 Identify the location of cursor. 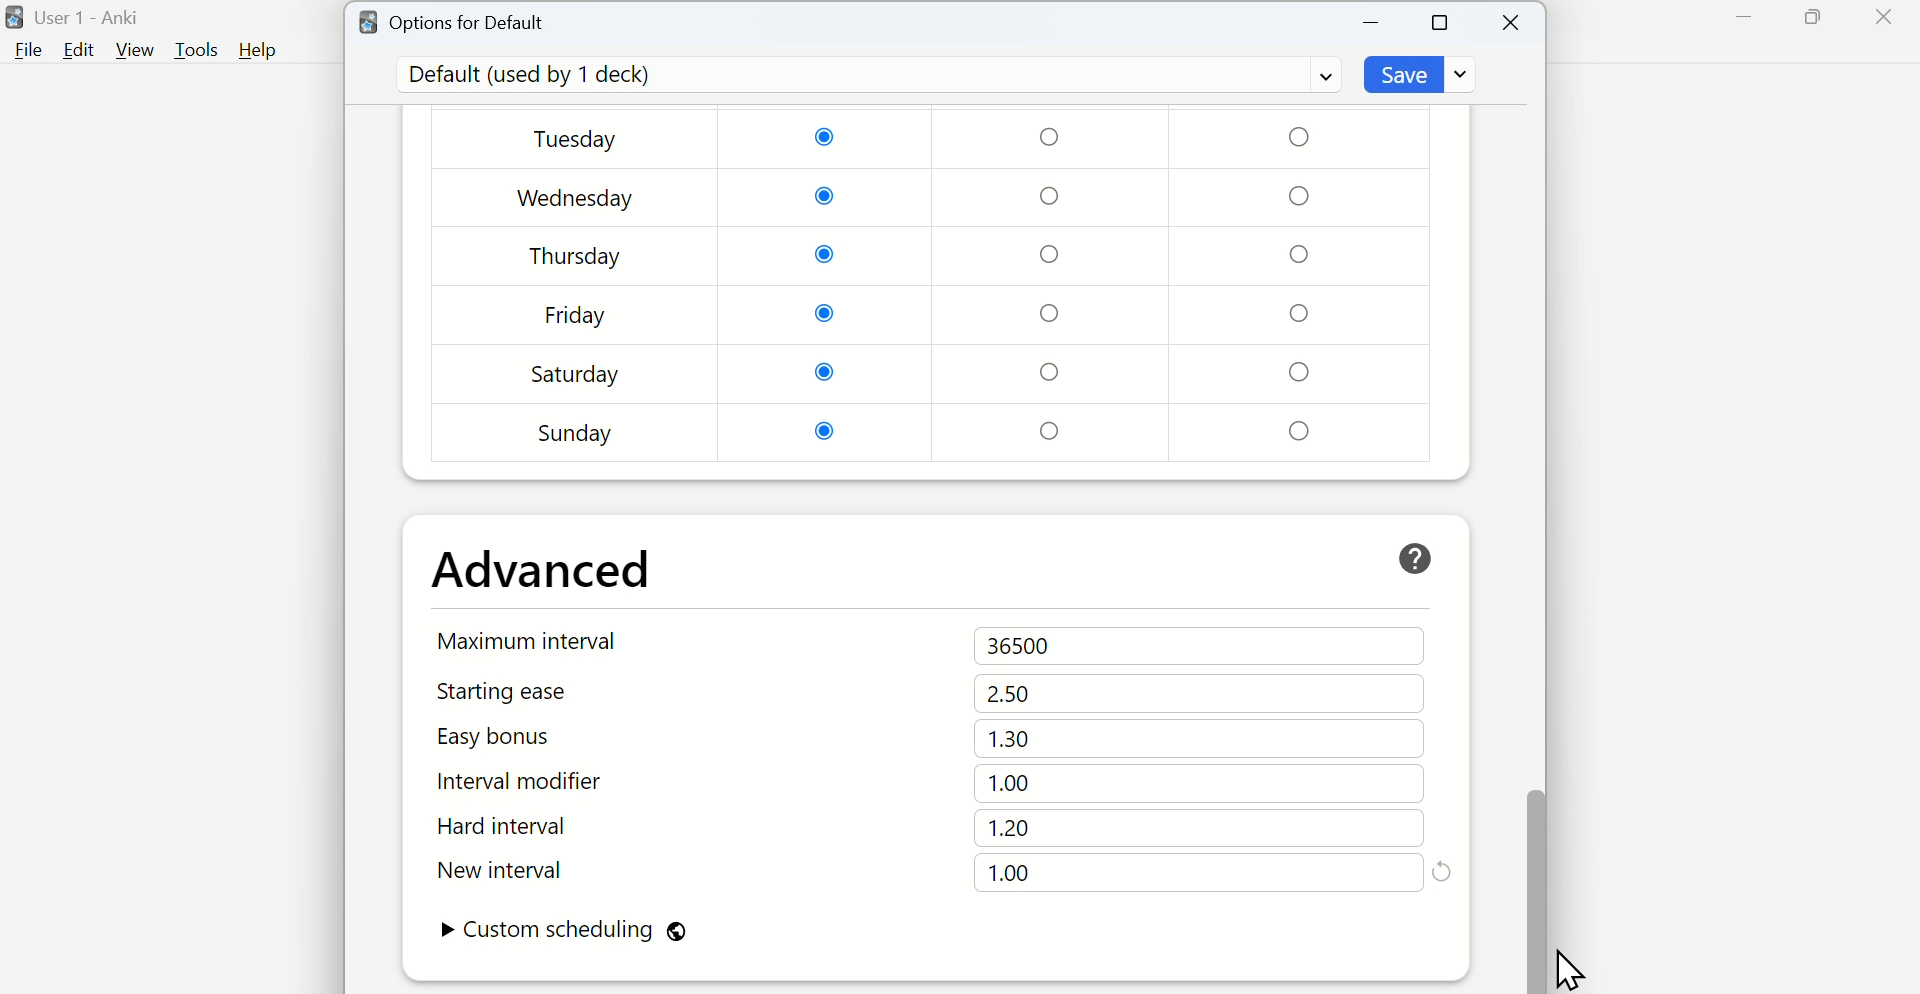
(1569, 964).